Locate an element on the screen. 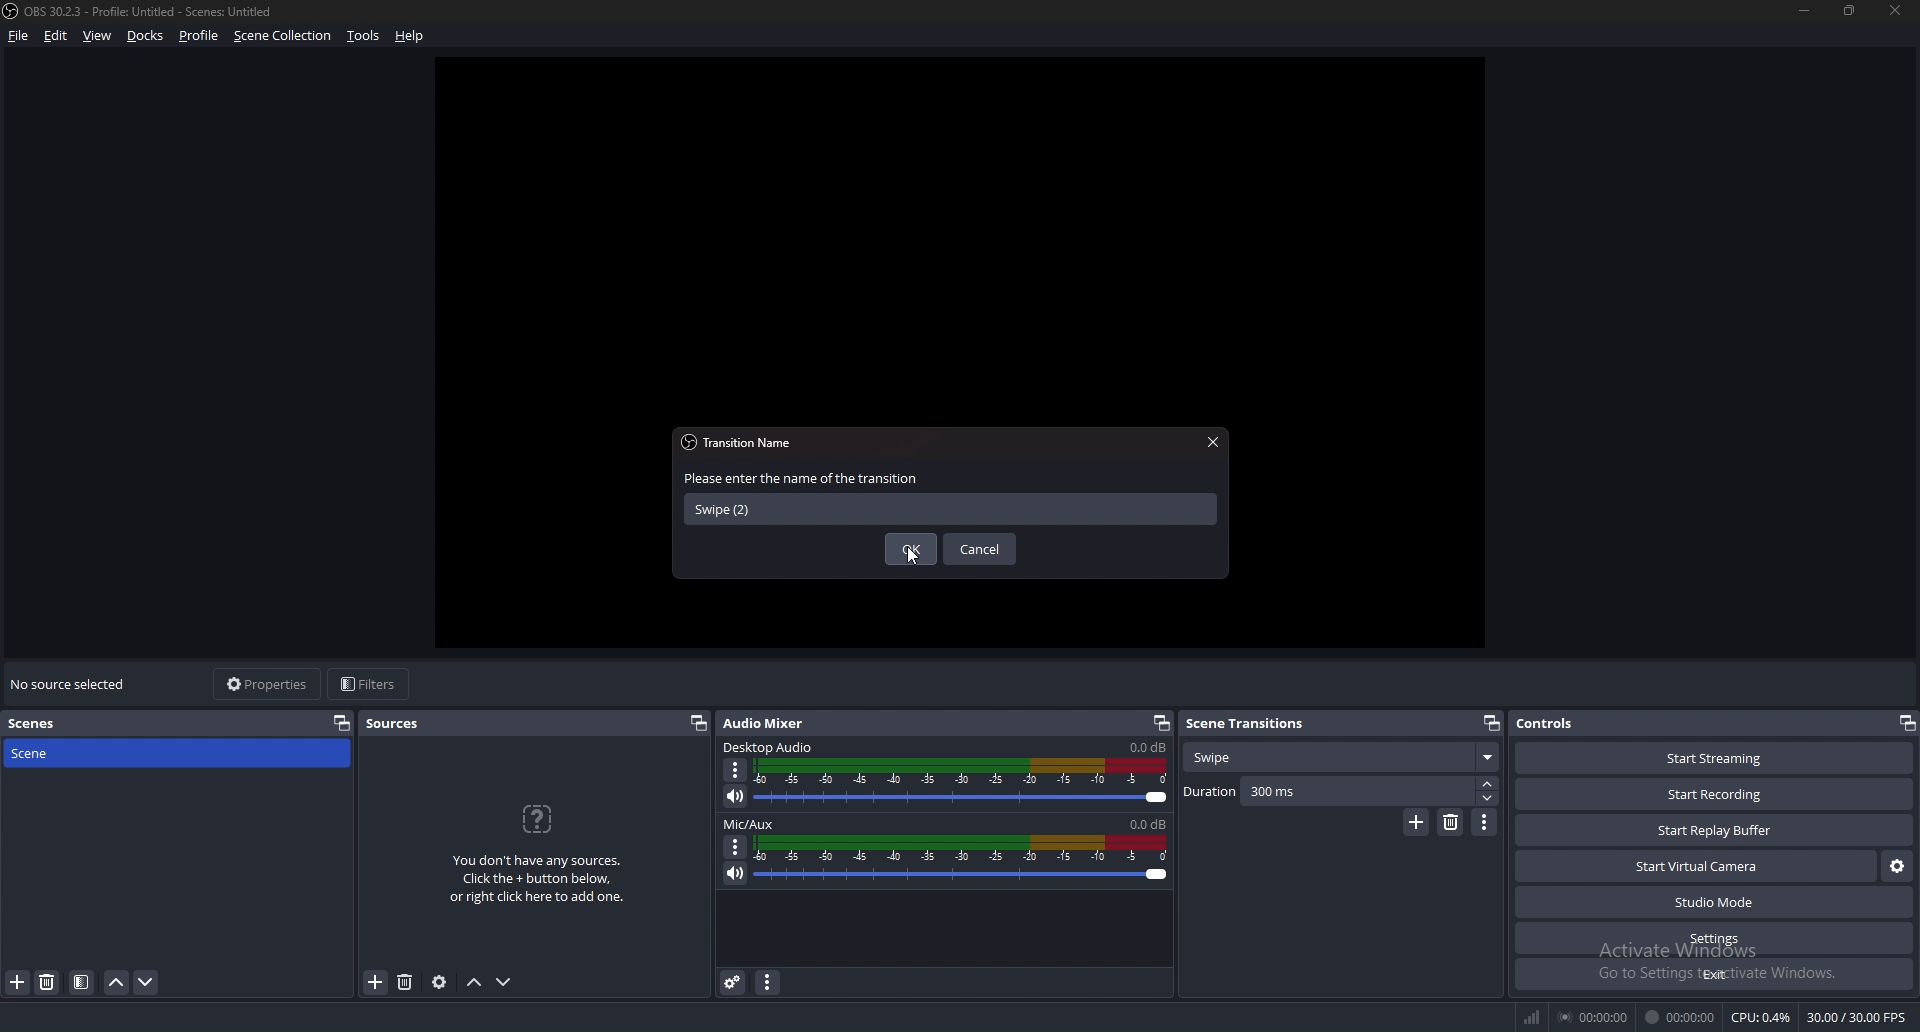 Image resolution: width=1920 pixels, height=1032 pixels. studio mode is located at coordinates (1715, 902).